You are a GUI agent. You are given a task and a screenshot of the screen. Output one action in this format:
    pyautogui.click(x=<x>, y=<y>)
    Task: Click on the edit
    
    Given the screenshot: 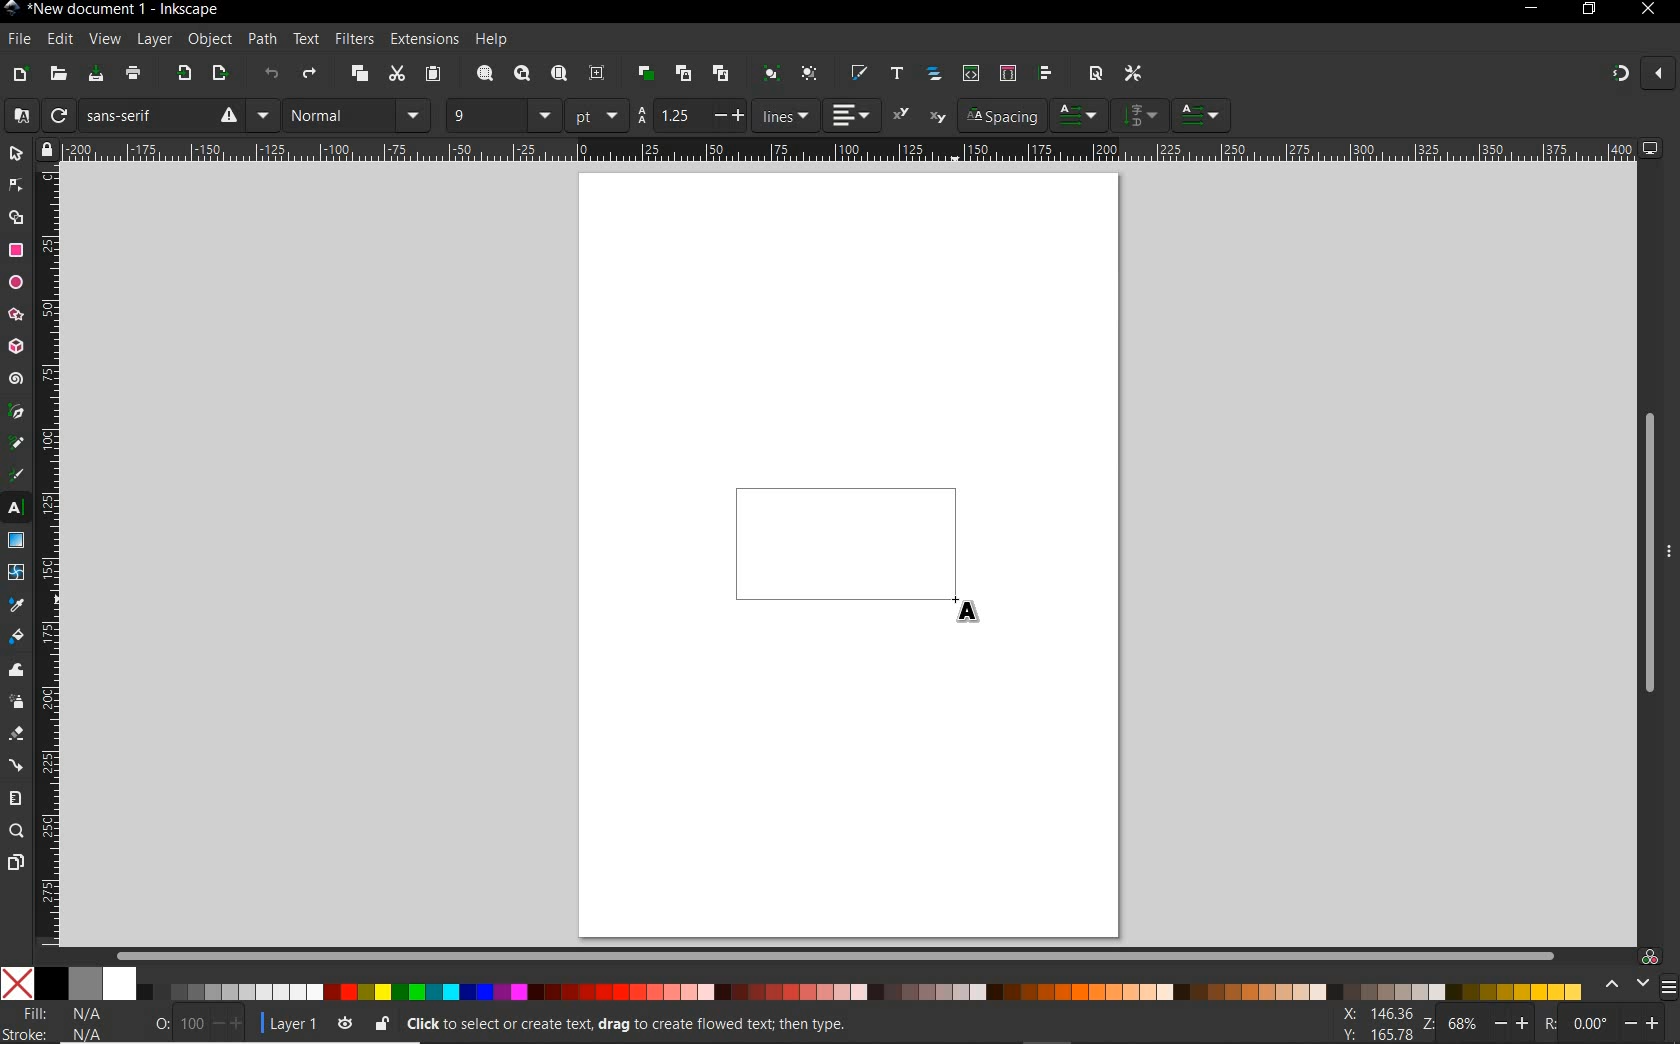 What is the action you would take?
    pyautogui.click(x=59, y=40)
    